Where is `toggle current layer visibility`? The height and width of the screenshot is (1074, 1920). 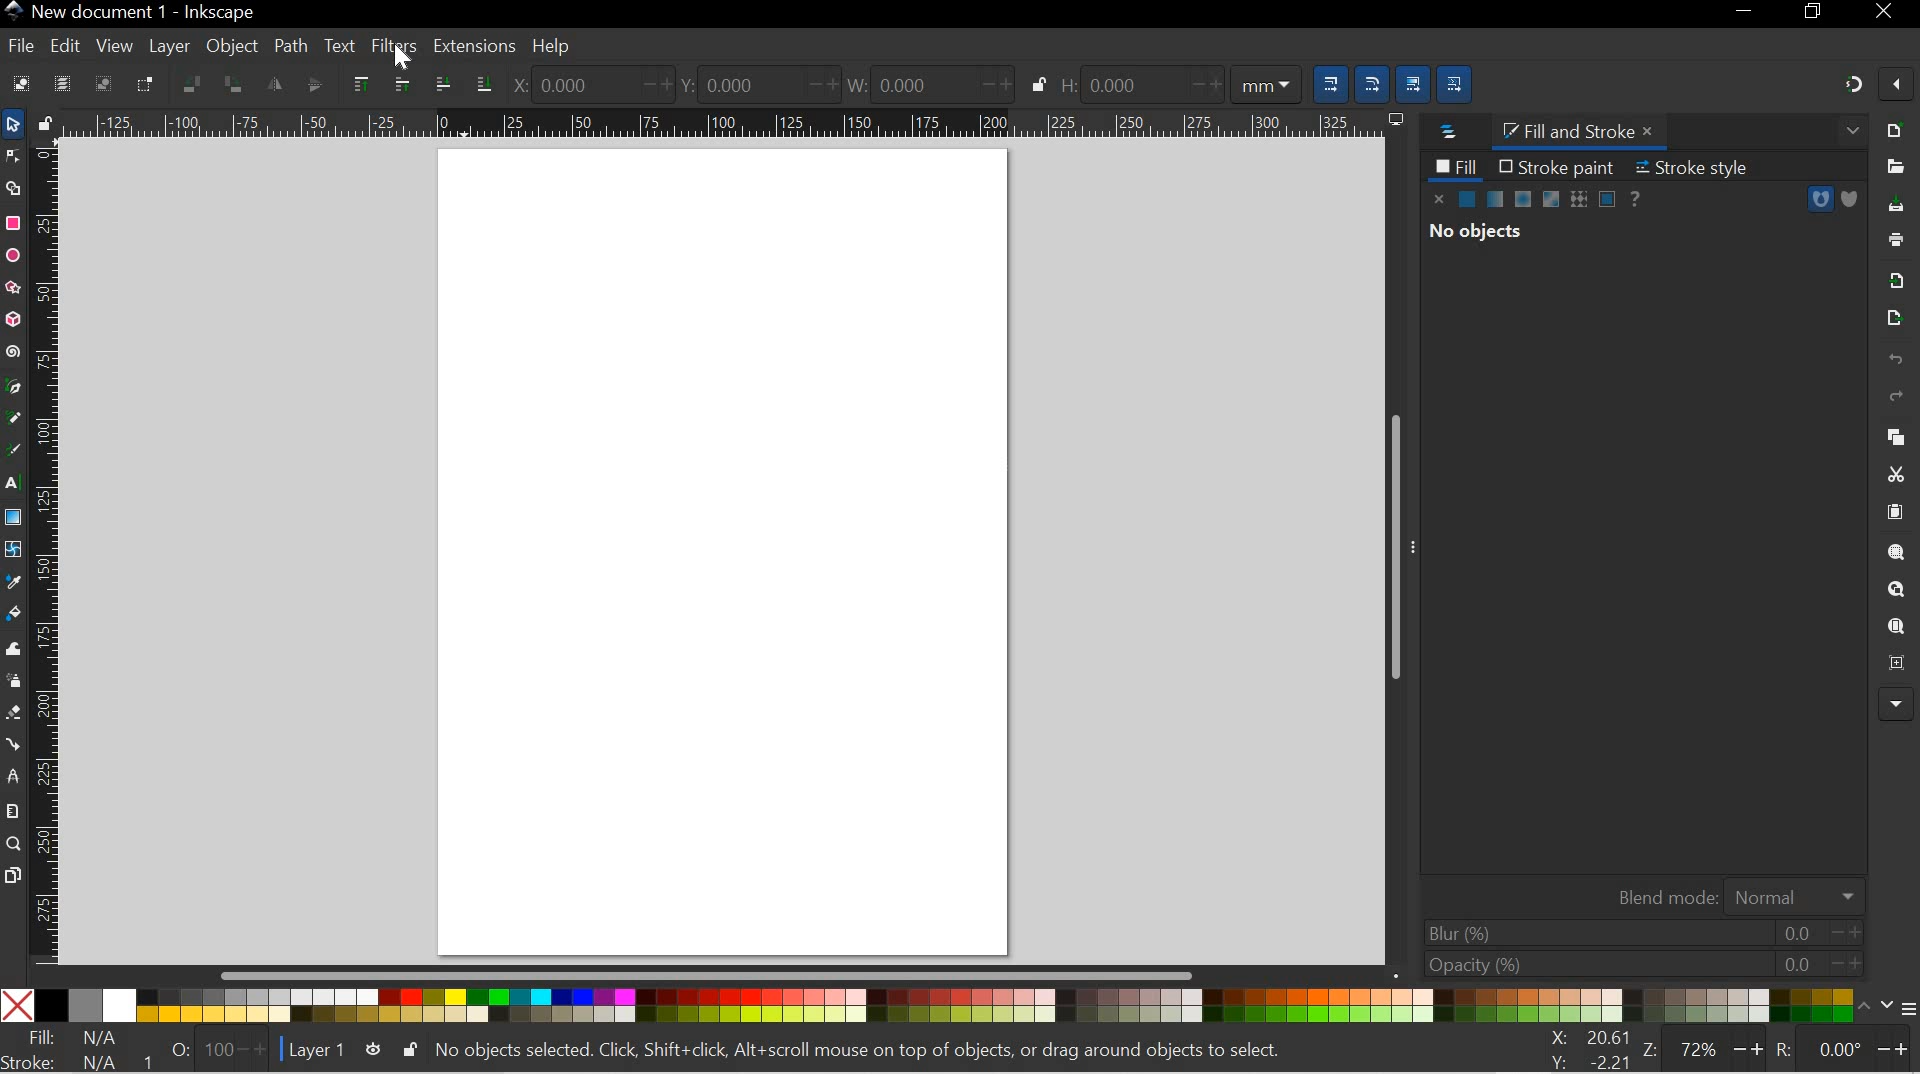
toggle current layer visibility is located at coordinates (373, 1049).